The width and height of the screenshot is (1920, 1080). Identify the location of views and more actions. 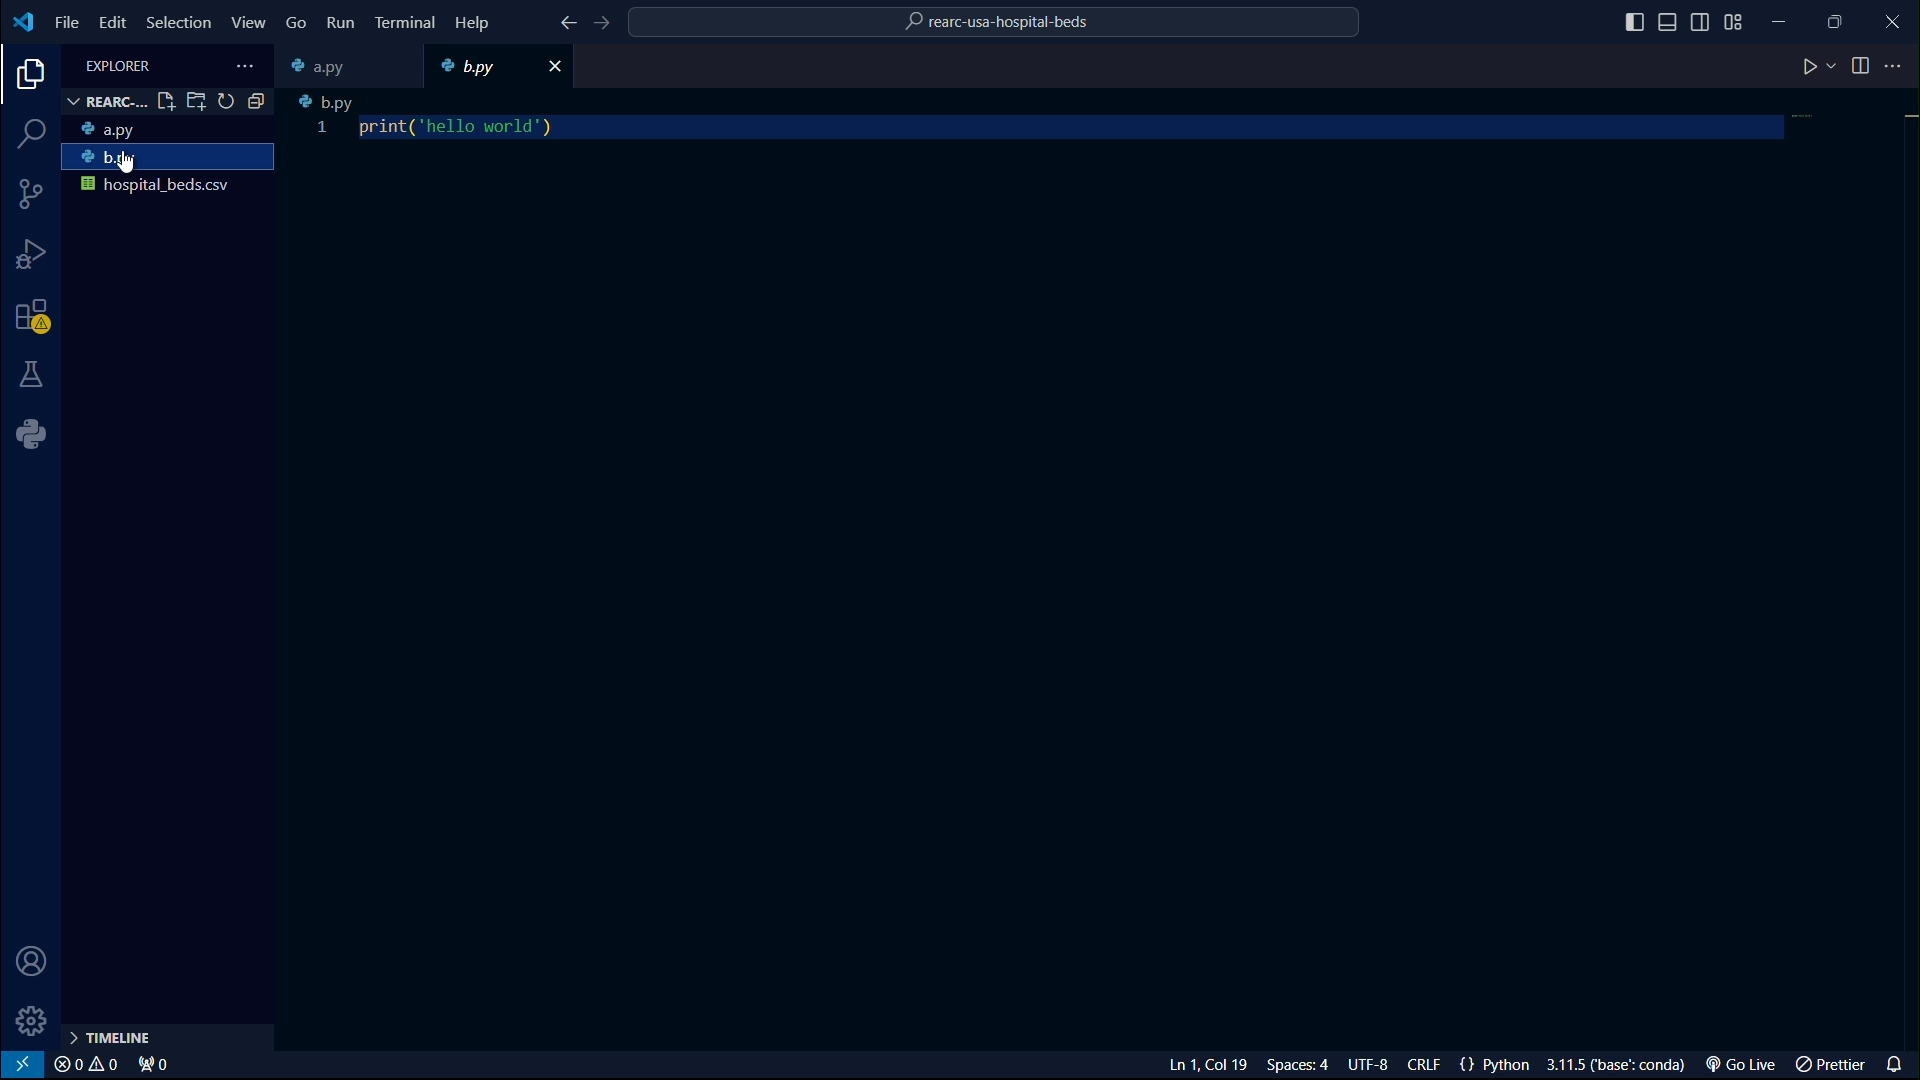
(243, 63).